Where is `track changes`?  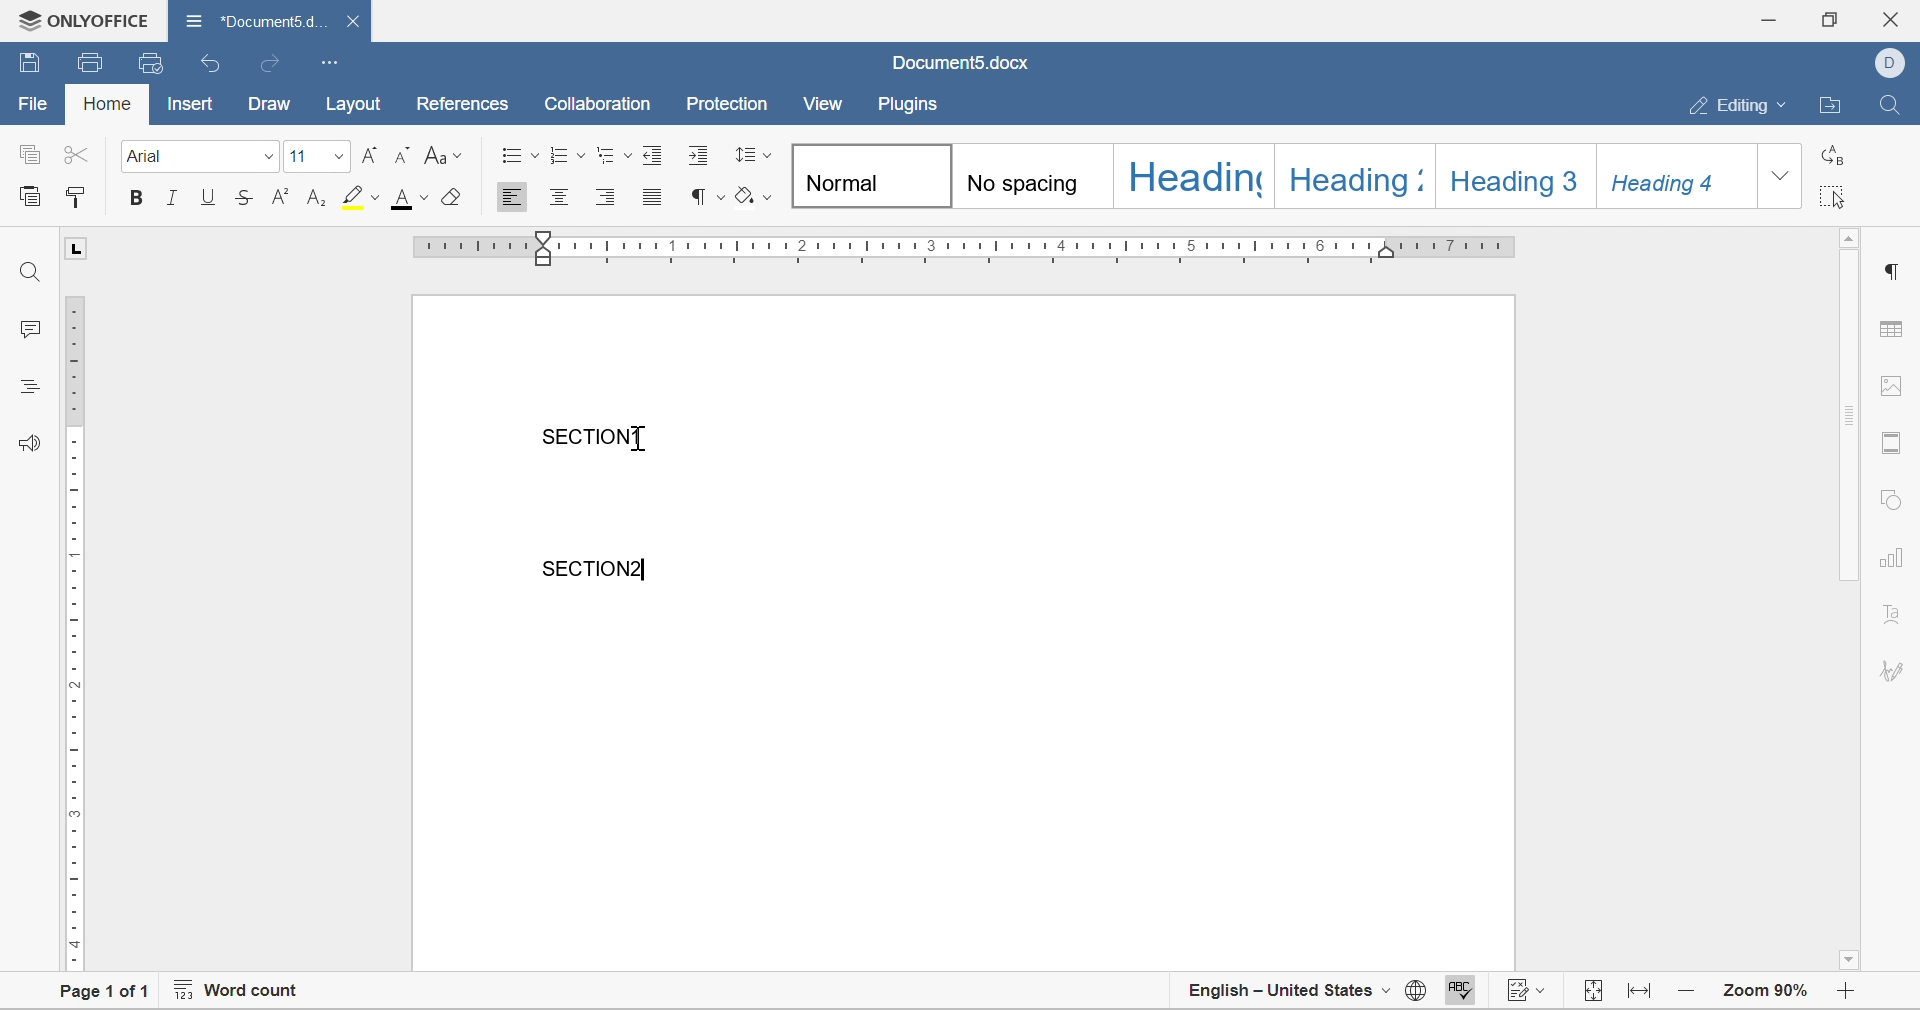
track changes is located at coordinates (1530, 993).